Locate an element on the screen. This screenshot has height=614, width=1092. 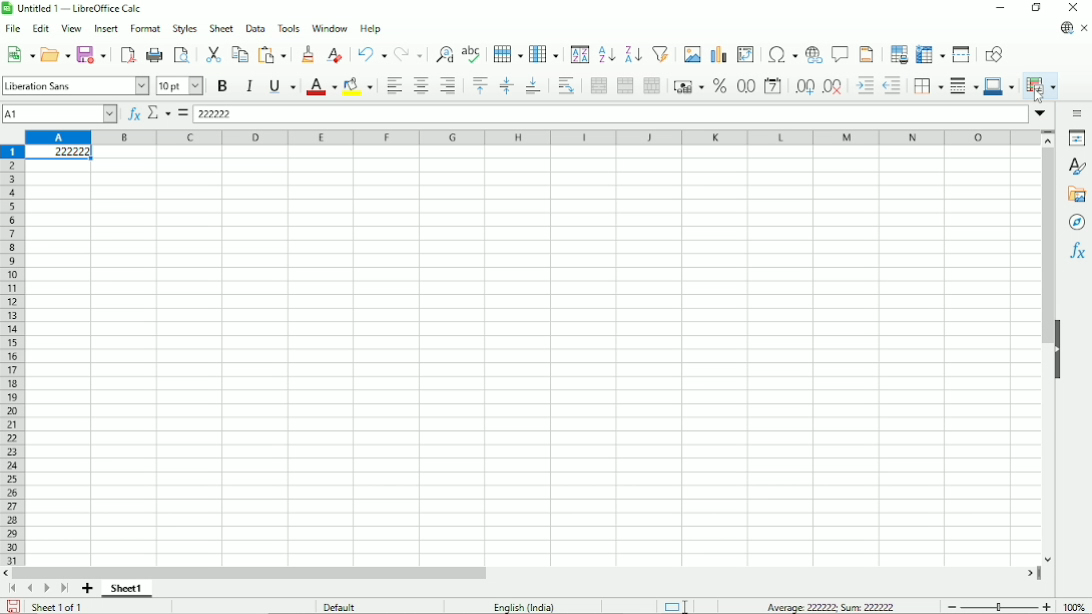
Sort is located at coordinates (580, 53).